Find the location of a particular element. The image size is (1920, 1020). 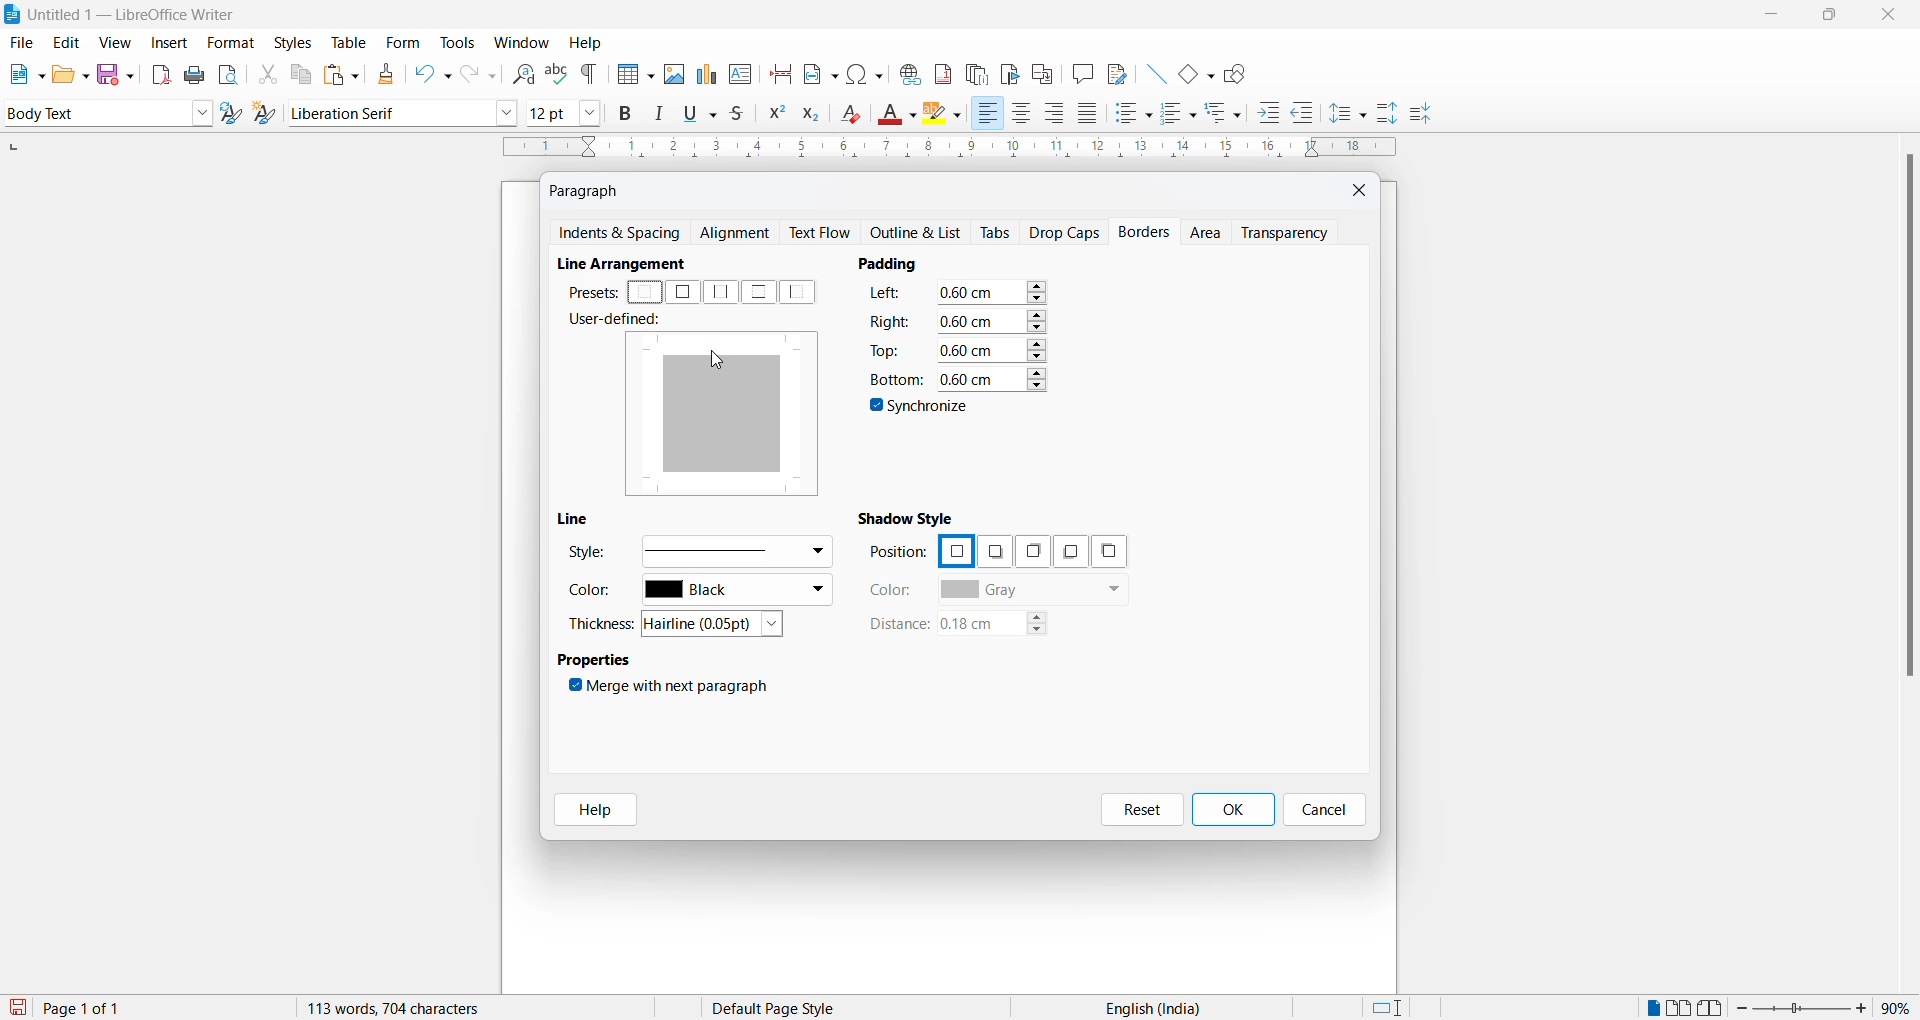

show track changes function is located at coordinates (1042, 72).